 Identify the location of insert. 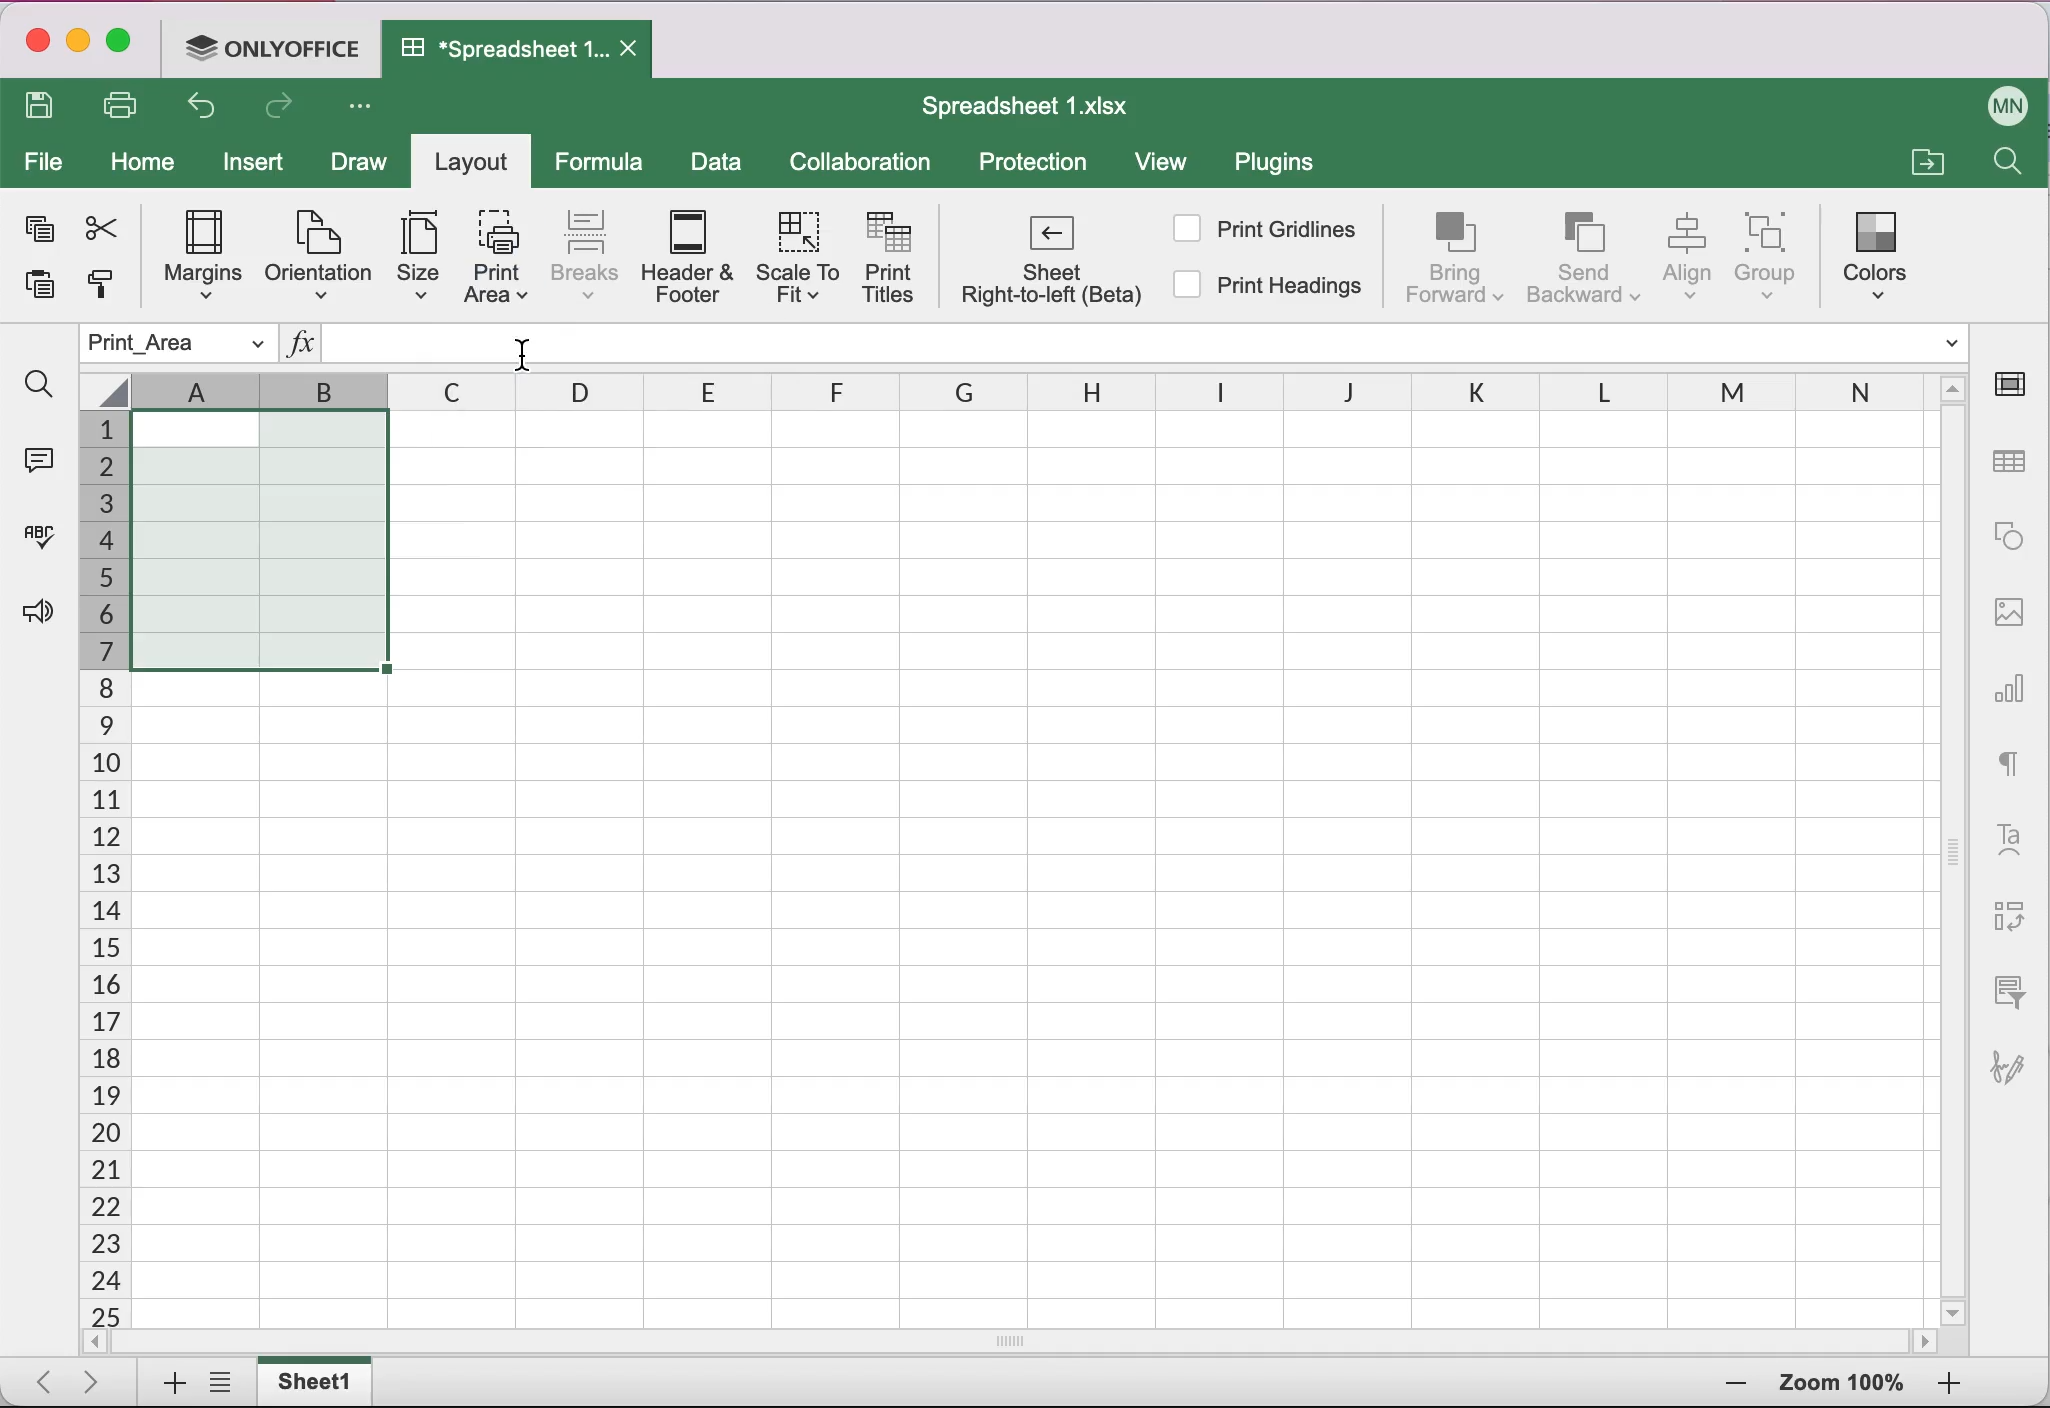
(259, 167).